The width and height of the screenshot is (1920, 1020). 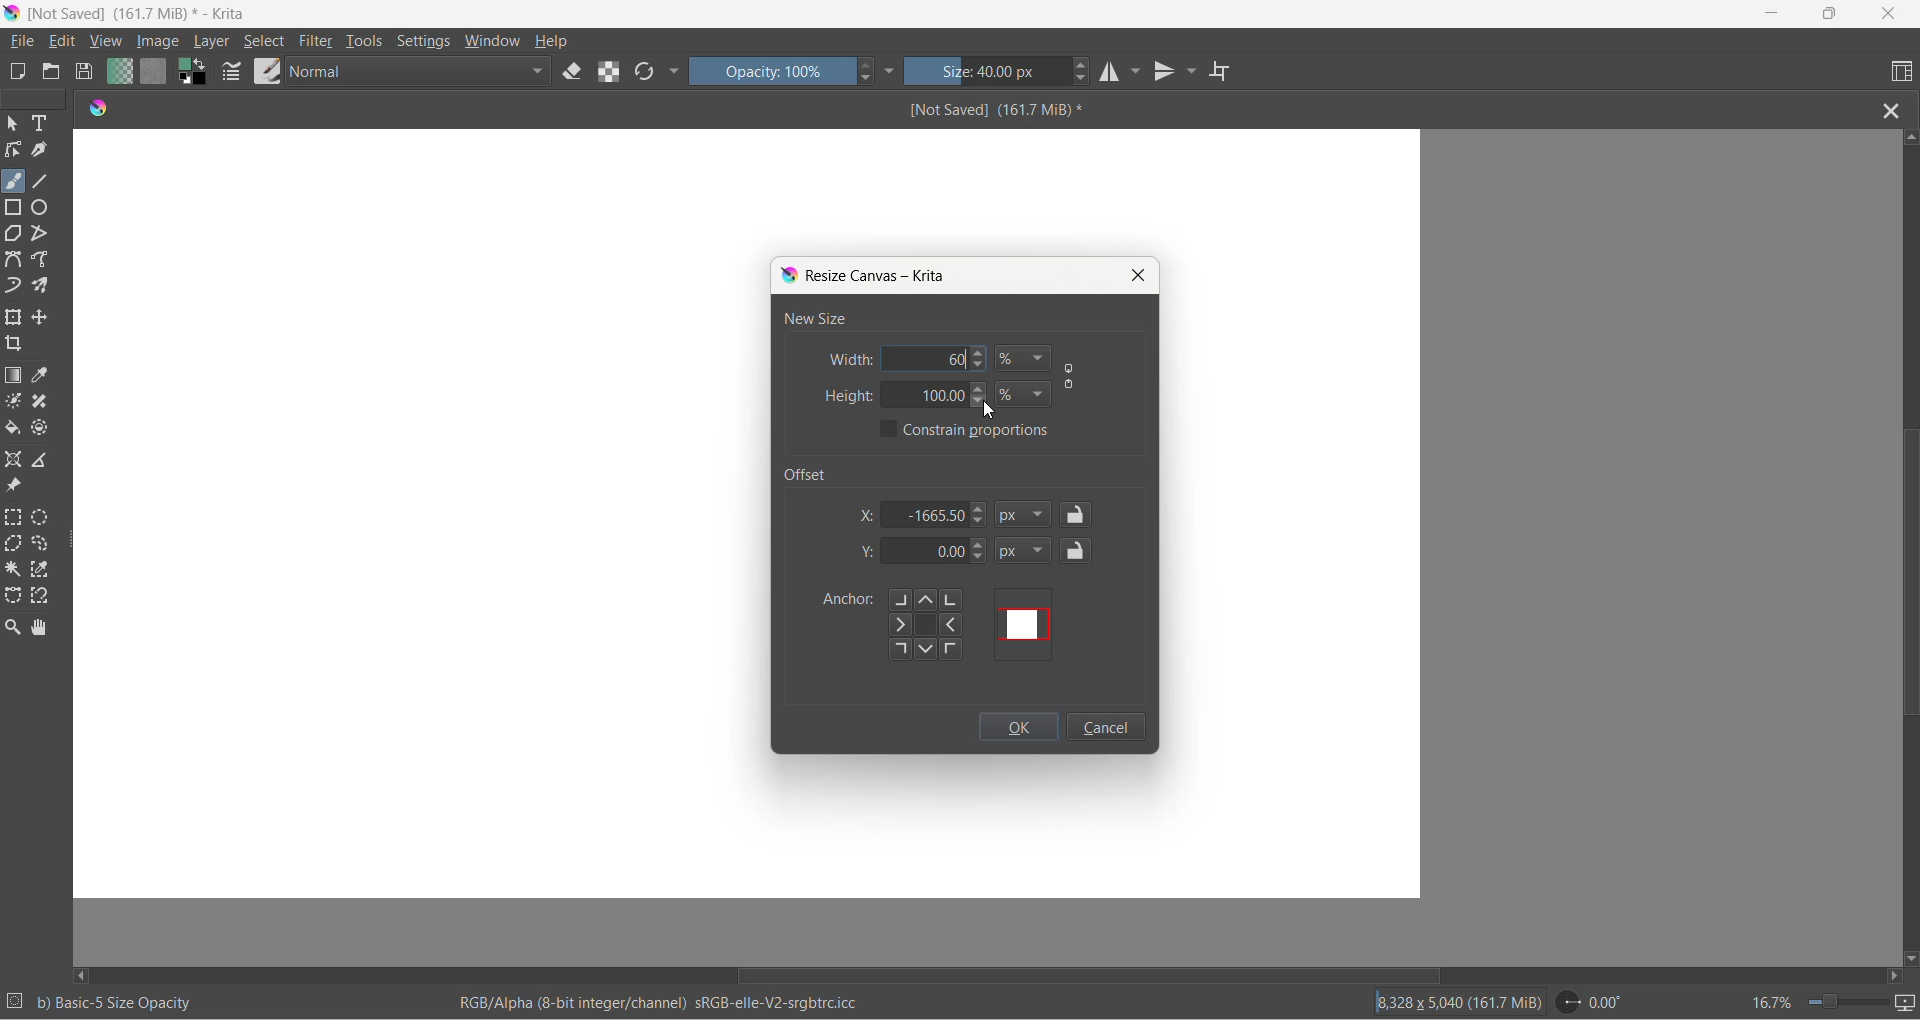 What do you see at coordinates (15, 287) in the screenshot?
I see `dynamic brush tool` at bounding box center [15, 287].